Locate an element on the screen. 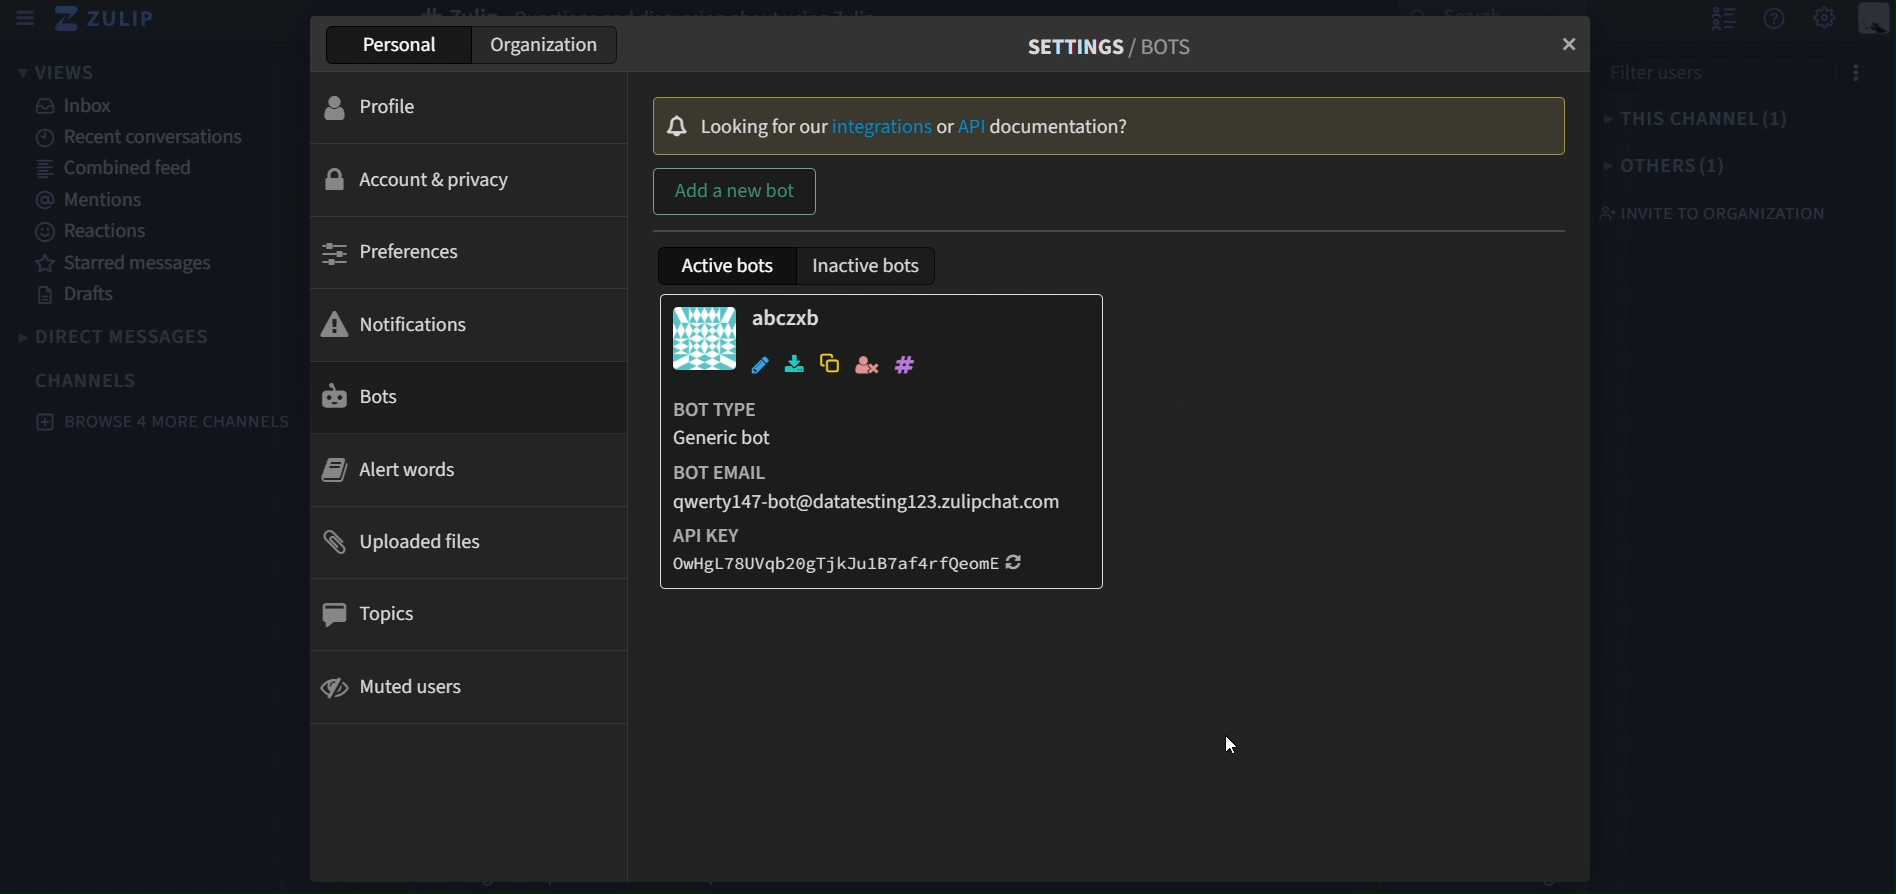 This screenshot has width=1896, height=894. muted users is located at coordinates (406, 689).